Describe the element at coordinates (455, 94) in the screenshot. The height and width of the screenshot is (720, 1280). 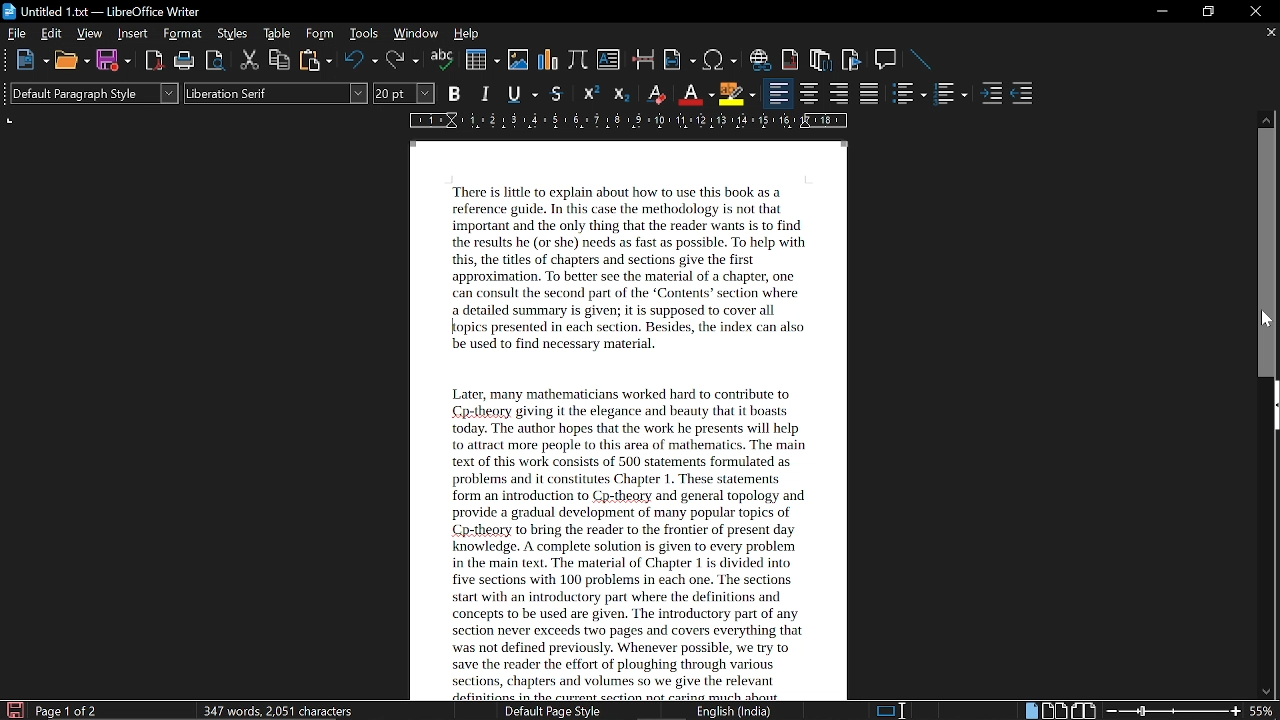
I see `bold` at that location.